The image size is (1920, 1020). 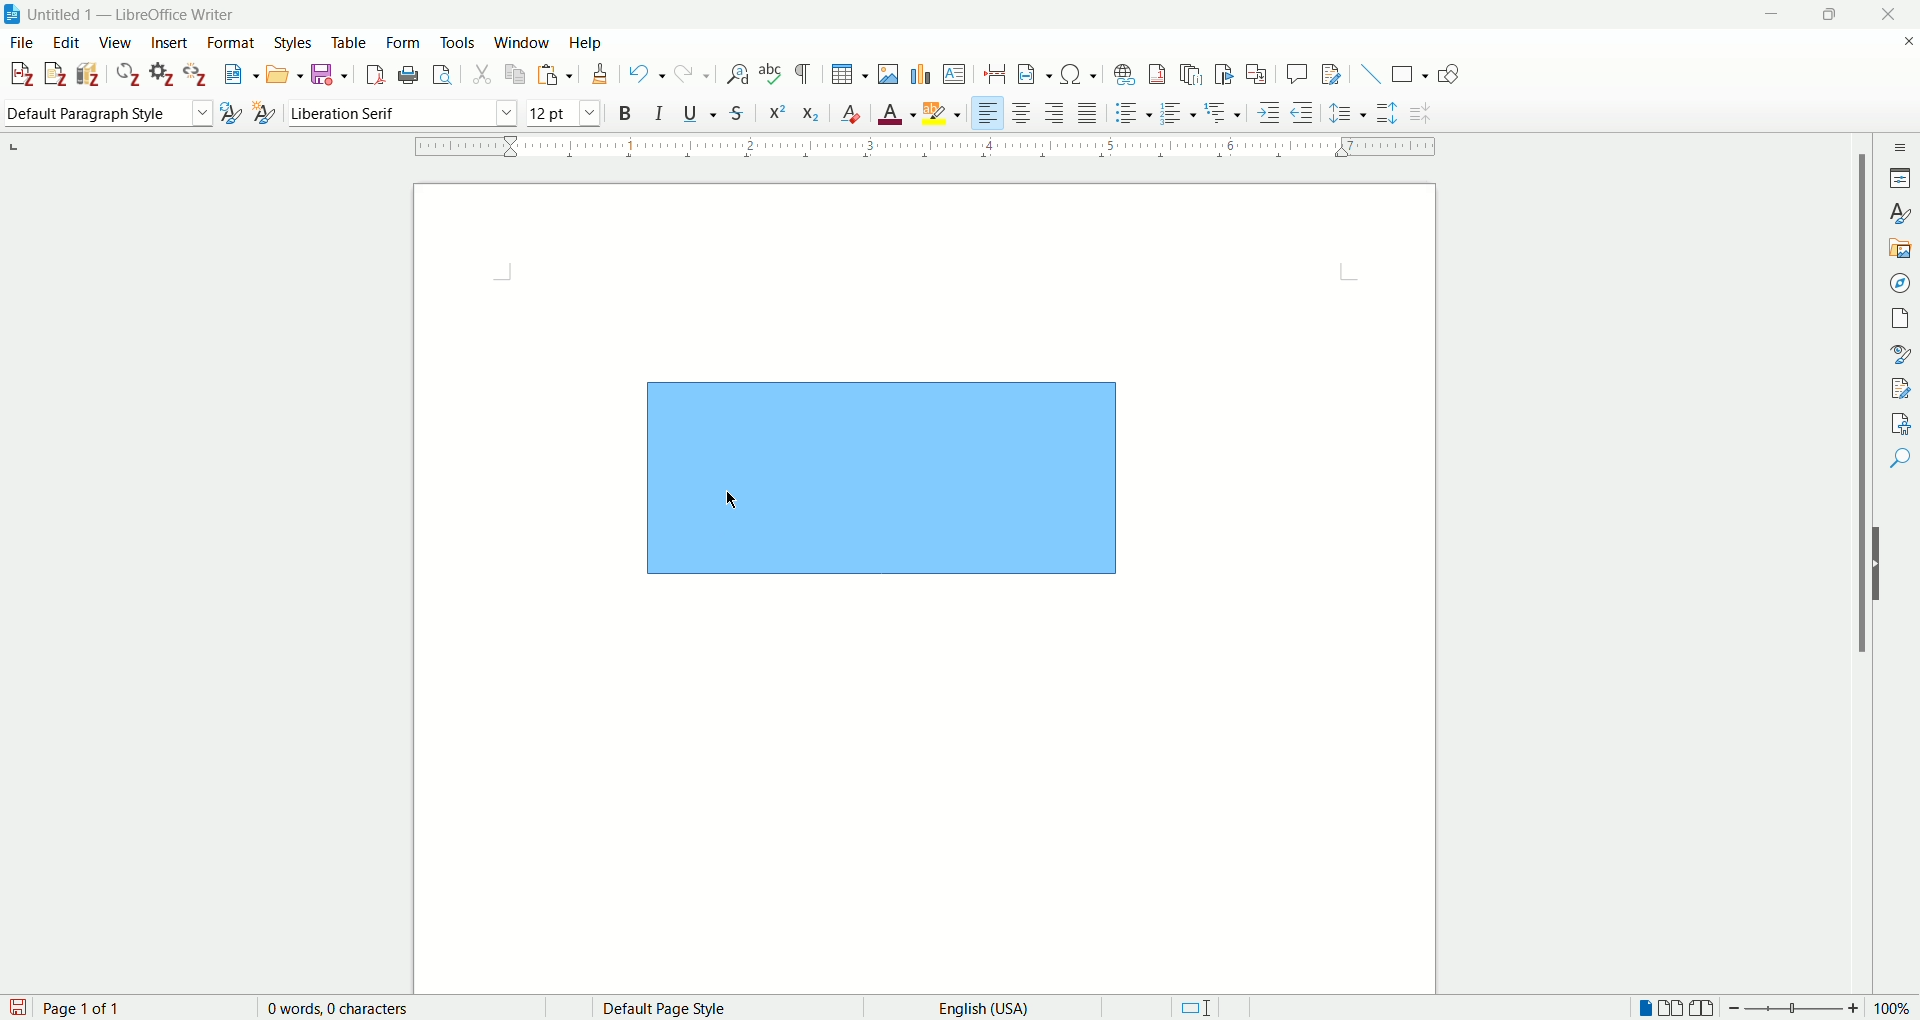 What do you see at coordinates (1223, 112) in the screenshot?
I see `select outline format` at bounding box center [1223, 112].